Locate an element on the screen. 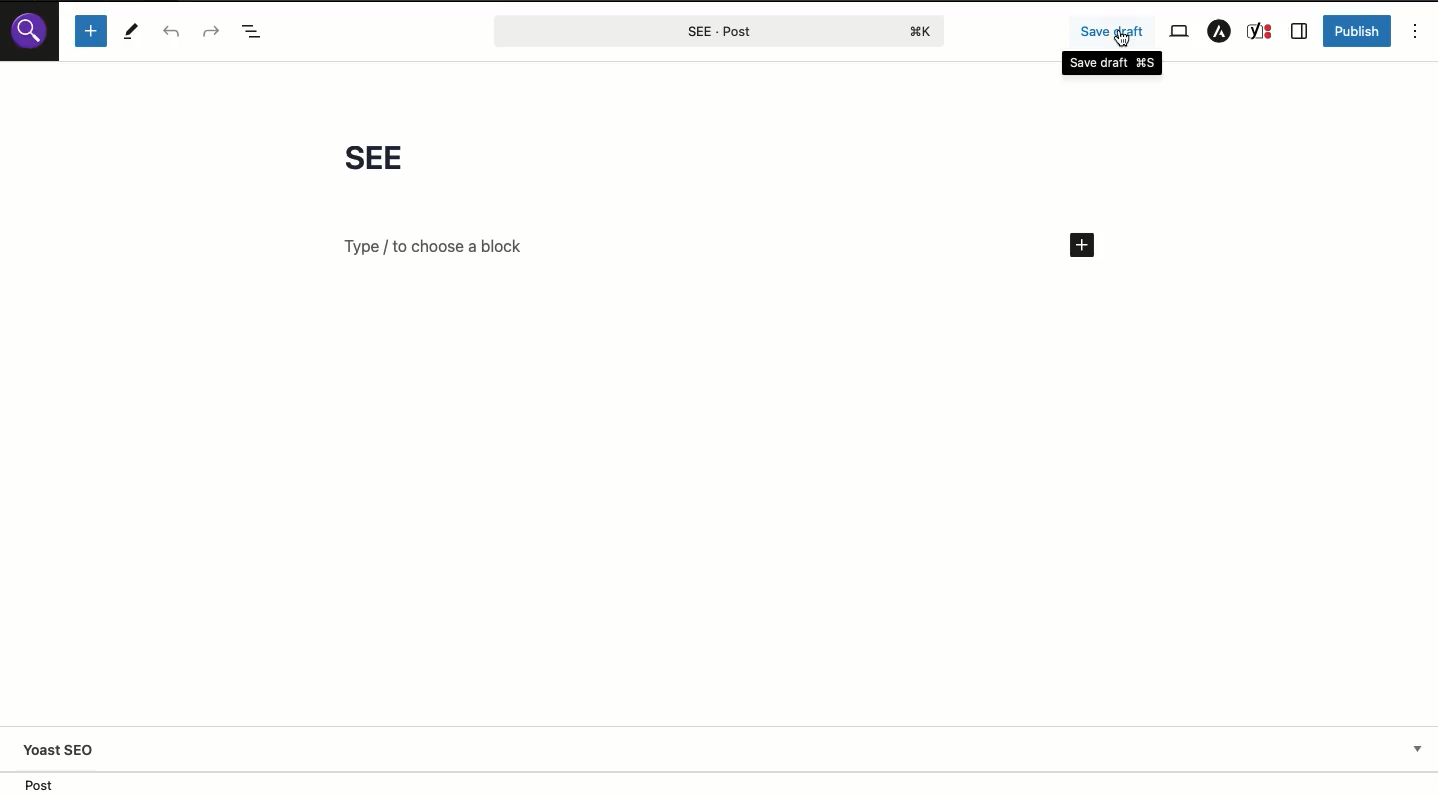  Save draft is located at coordinates (1117, 63).